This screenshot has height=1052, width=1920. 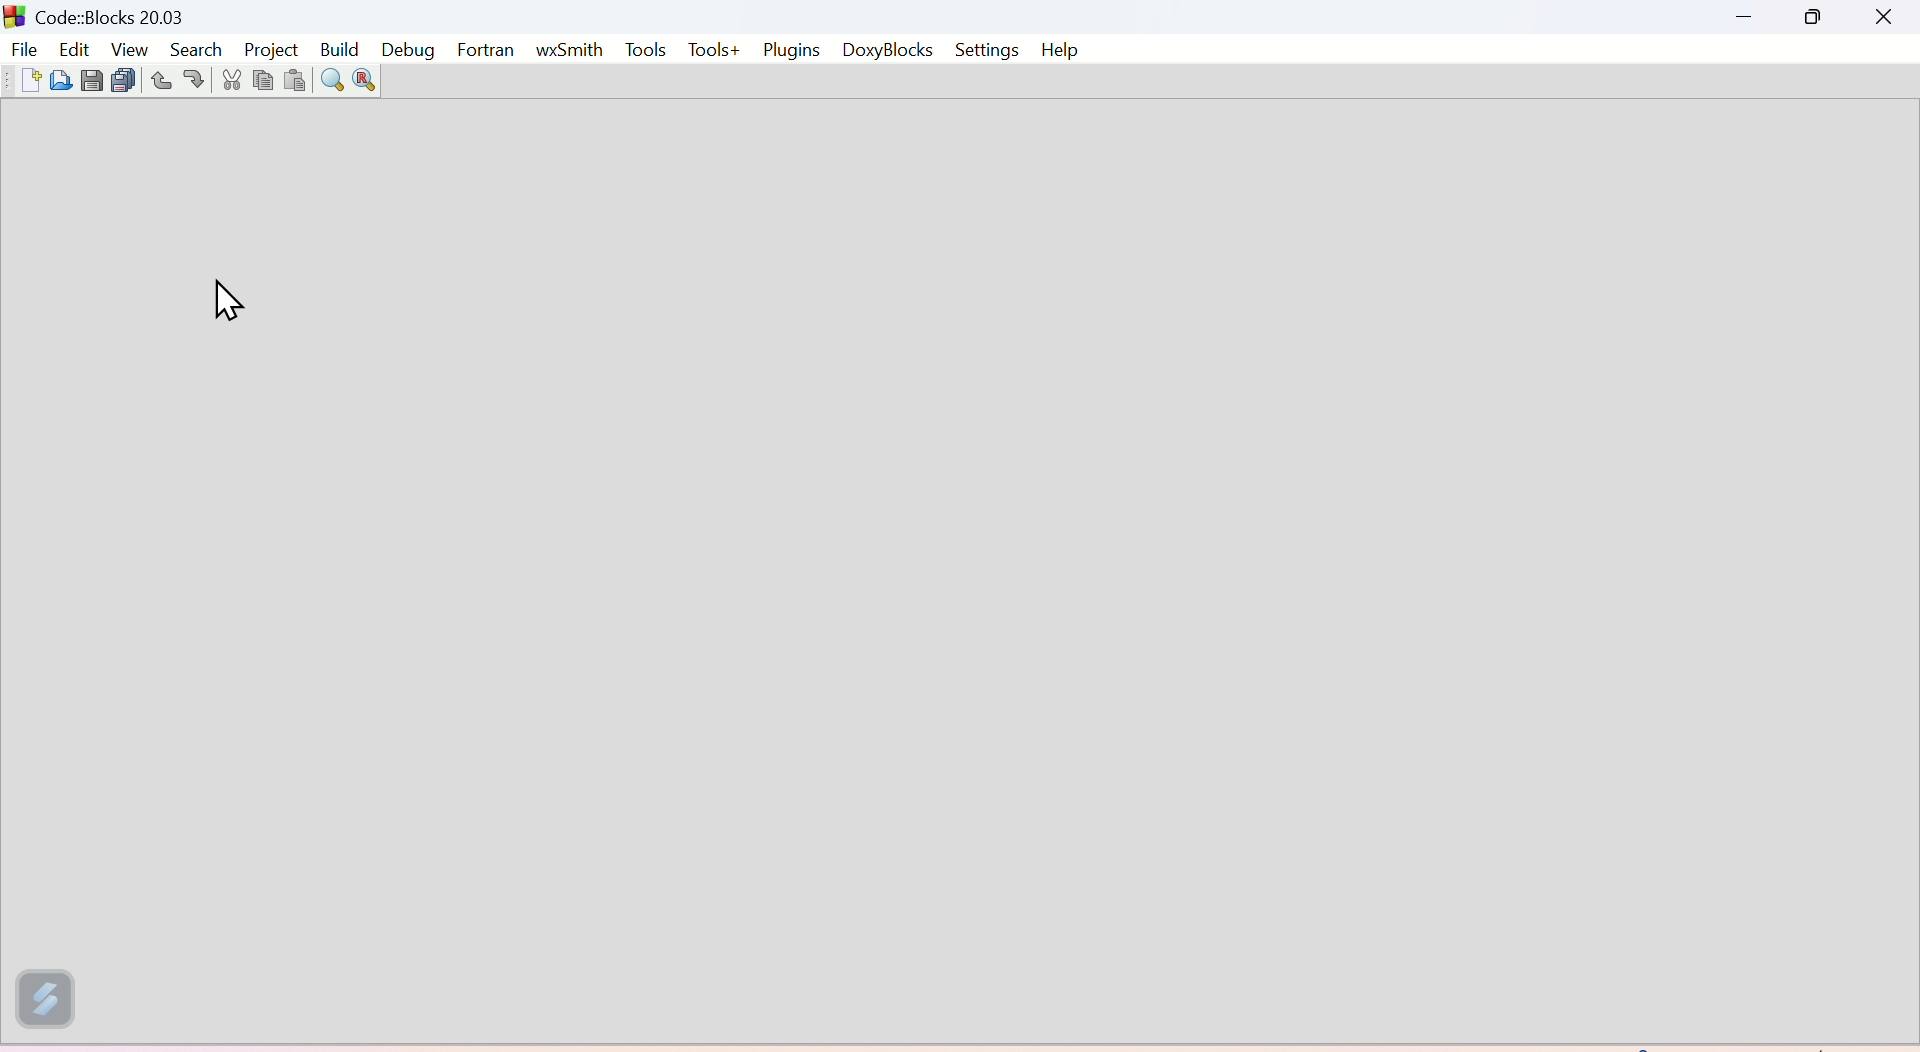 What do you see at coordinates (27, 82) in the screenshot?
I see `` at bounding box center [27, 82].